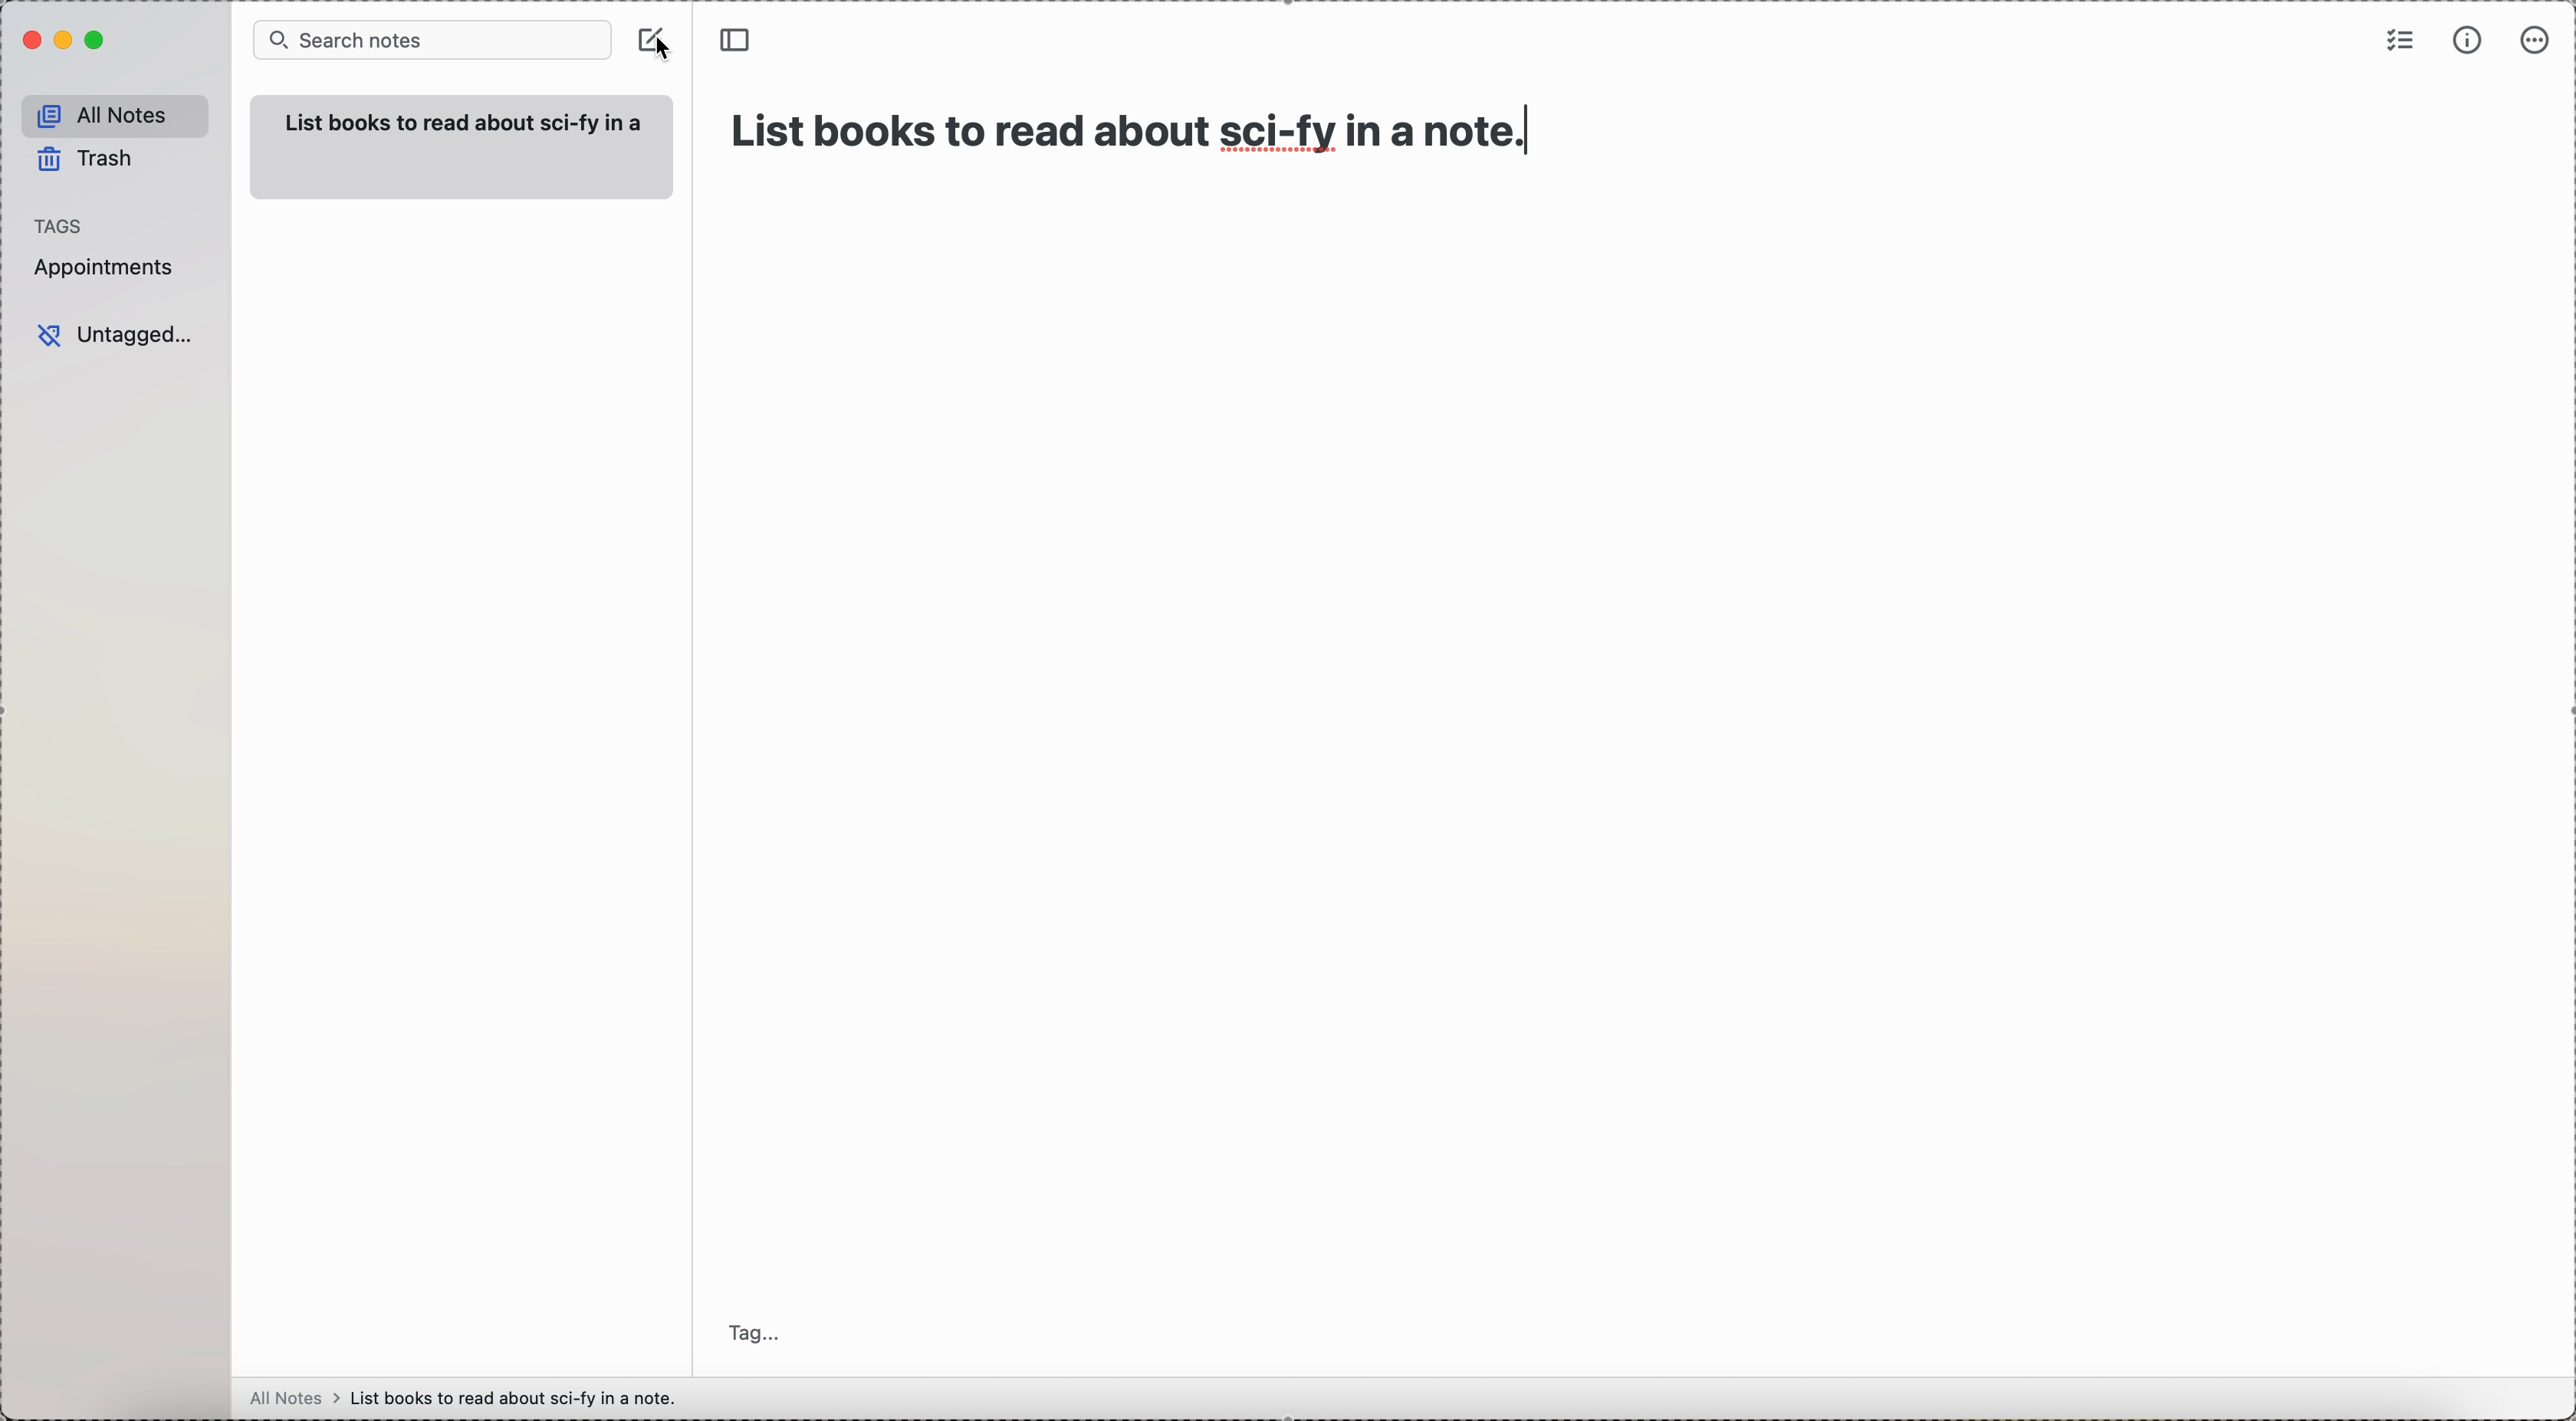 Image resolution: width=2576 pixels, height=1421 pixels. I want to click on tag, so click(757, 1333).